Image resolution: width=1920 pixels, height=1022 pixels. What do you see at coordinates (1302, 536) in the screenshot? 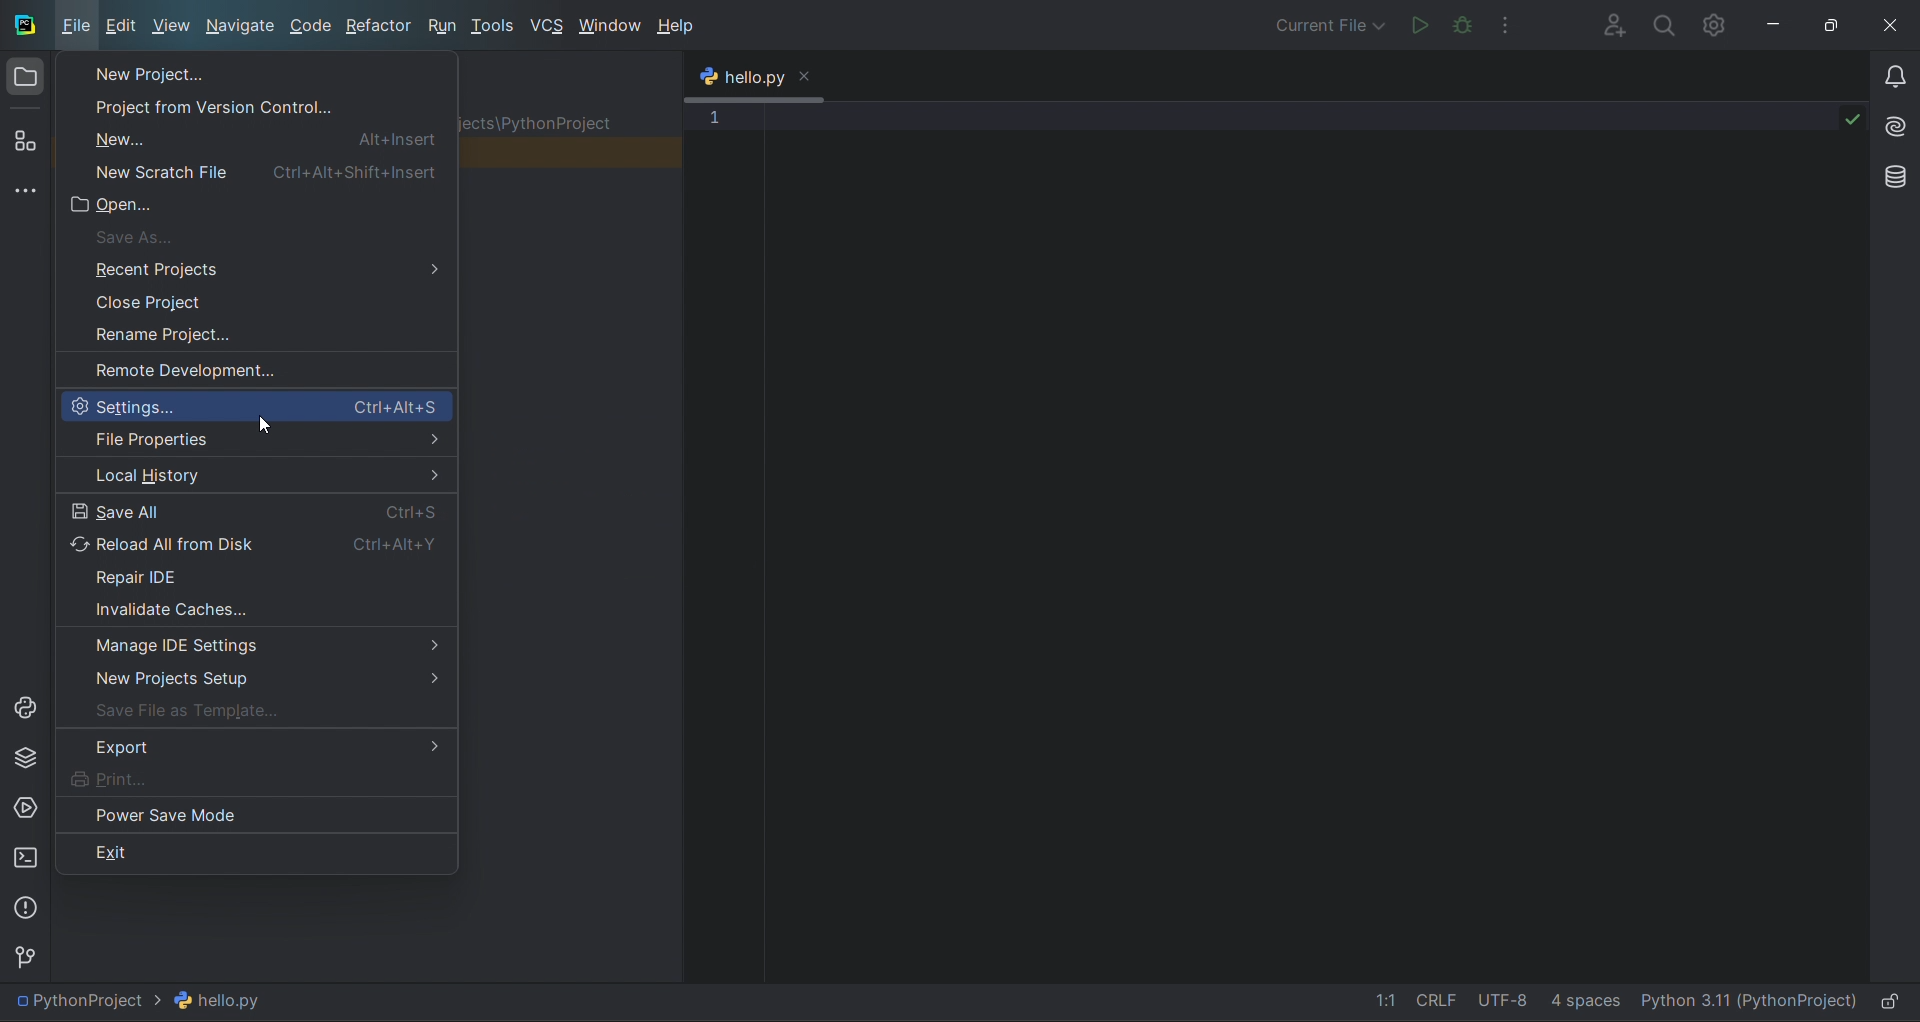
I see `text editor` at bounding box center [1302, 536].